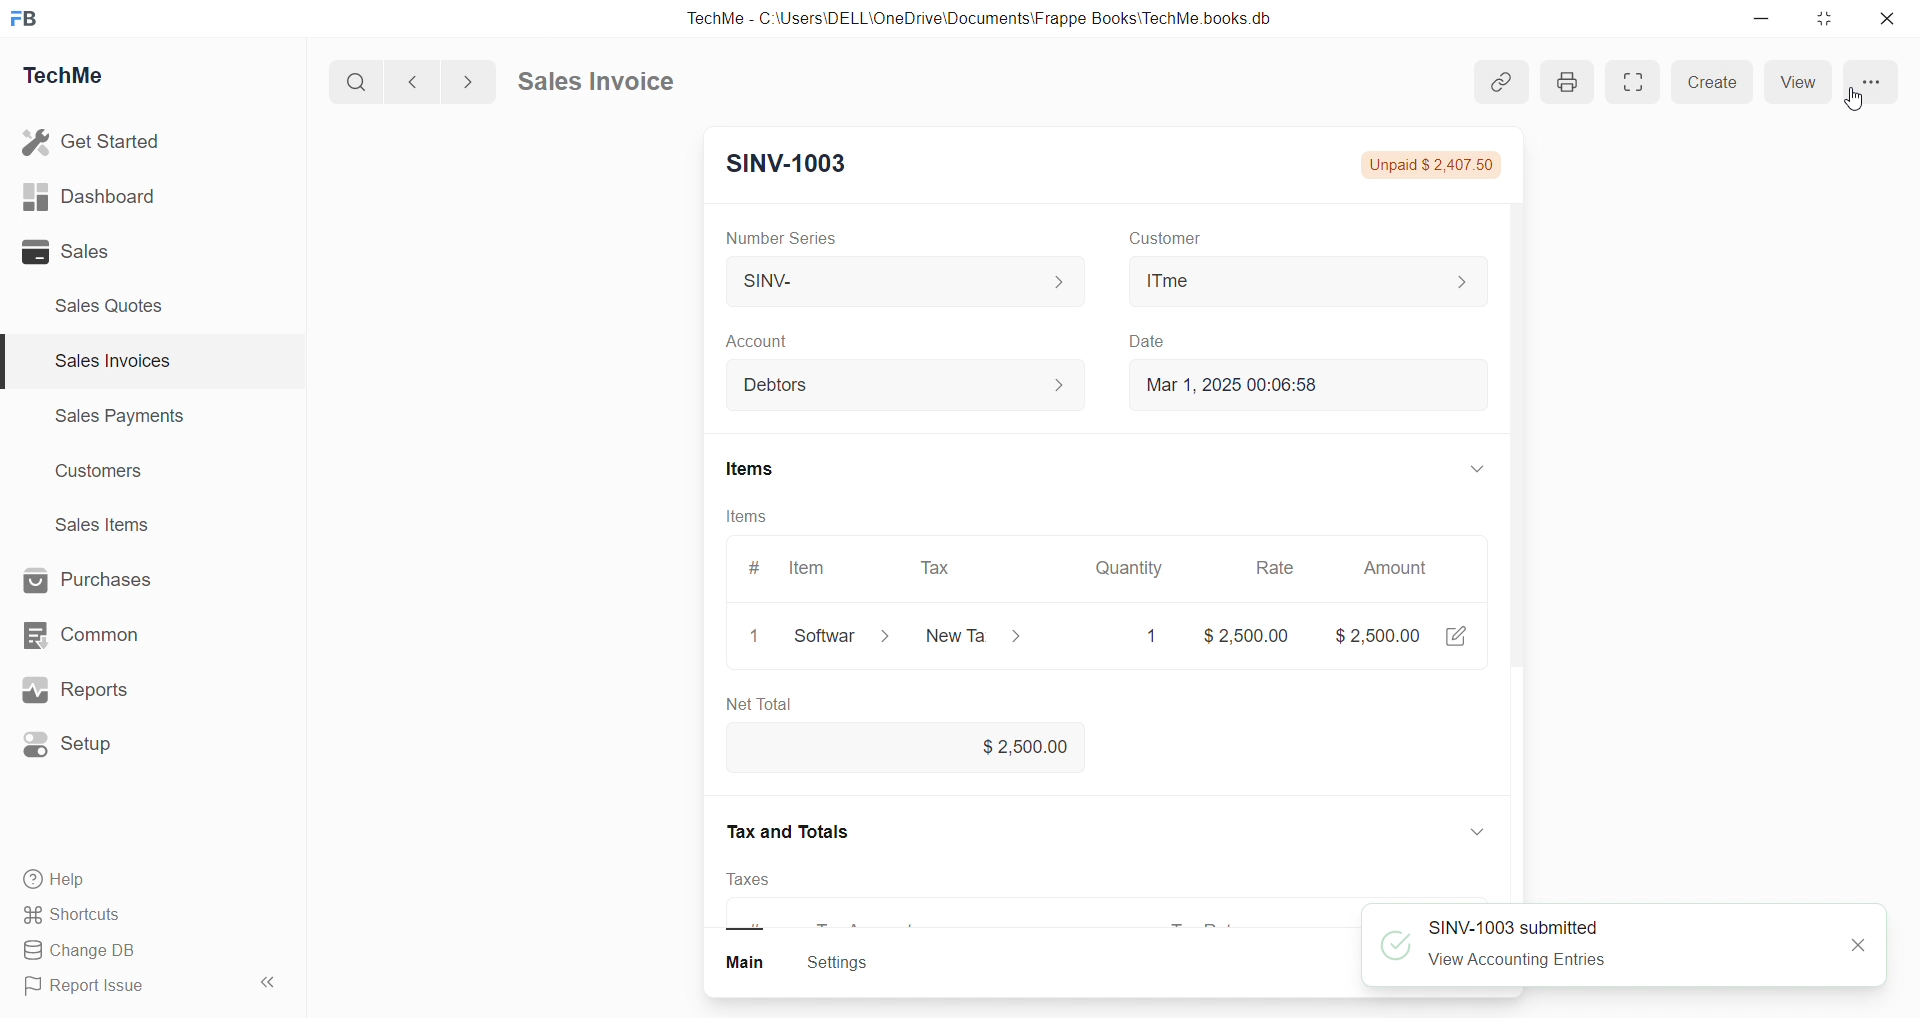 The width and height of the screenshot is (1920, 1018). What do you see at coordinates (93, 989) in the screenshot?
I see ` Report Issue` at bounding box center [93, 989].